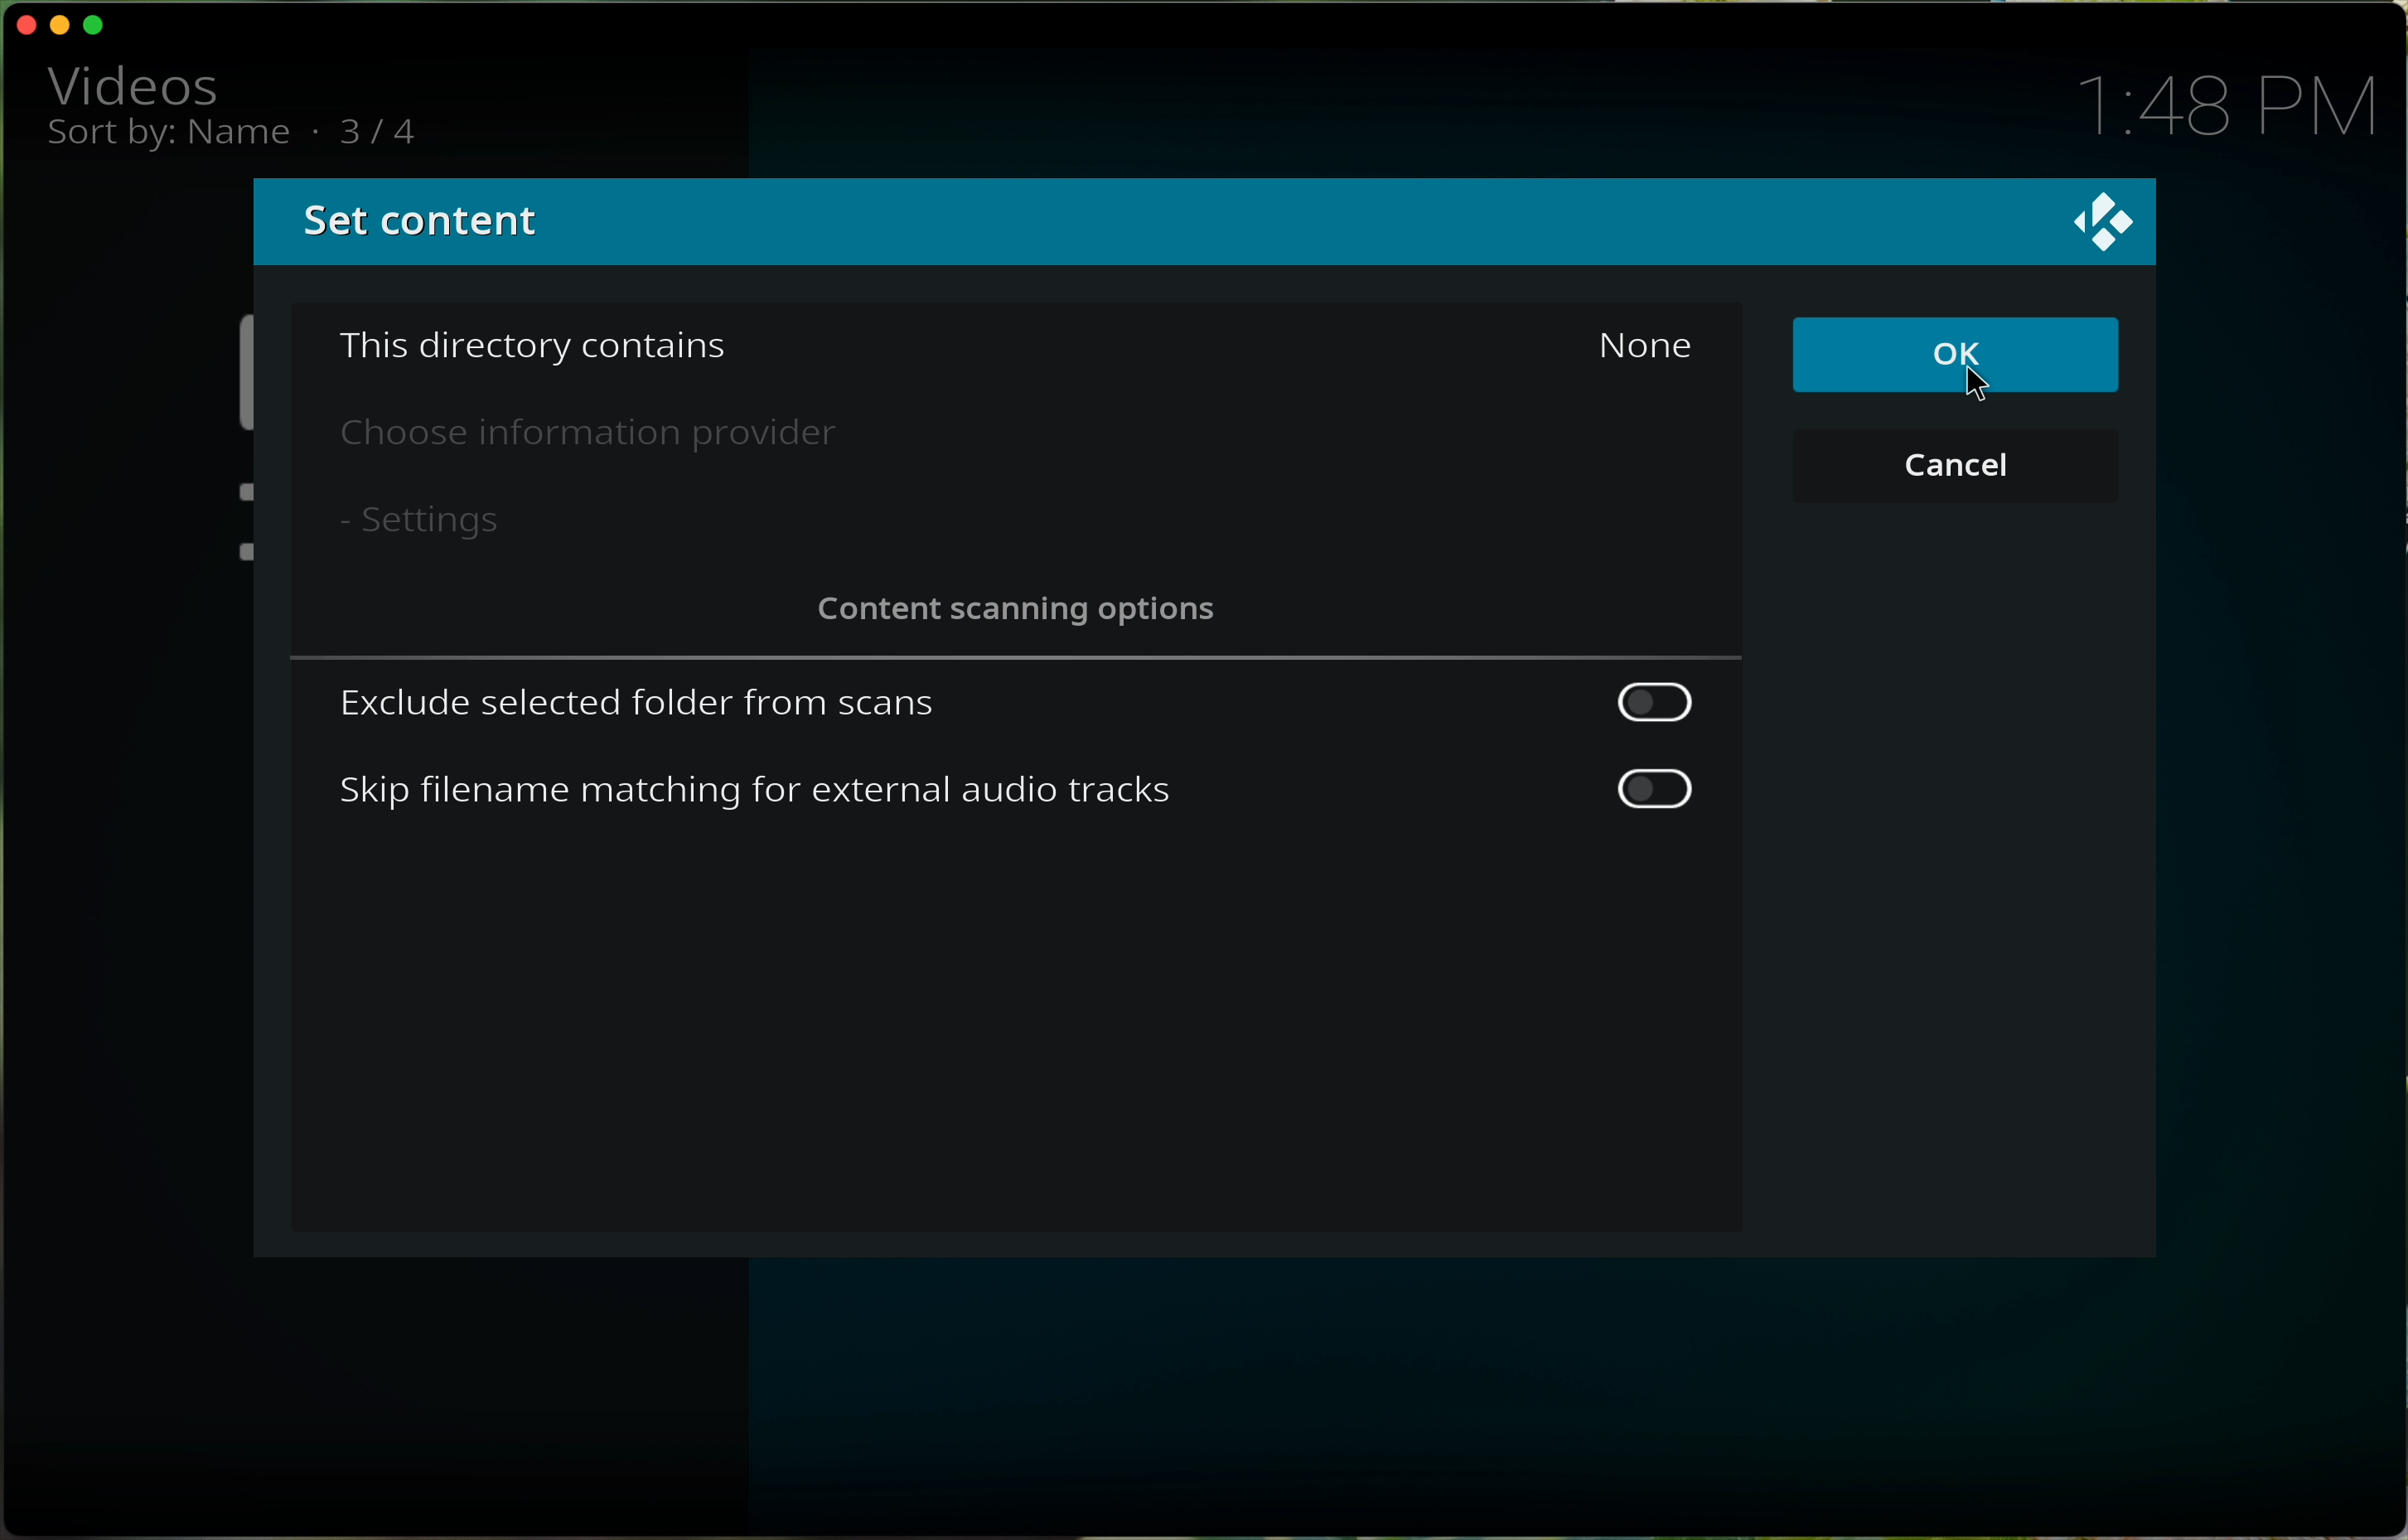 Image resolution: width=2408 pixels, height=1540 pixels. What do you see at coordinates (64, 23) in the screenshot?
I see `minimise` at bounding box center [64, 23].